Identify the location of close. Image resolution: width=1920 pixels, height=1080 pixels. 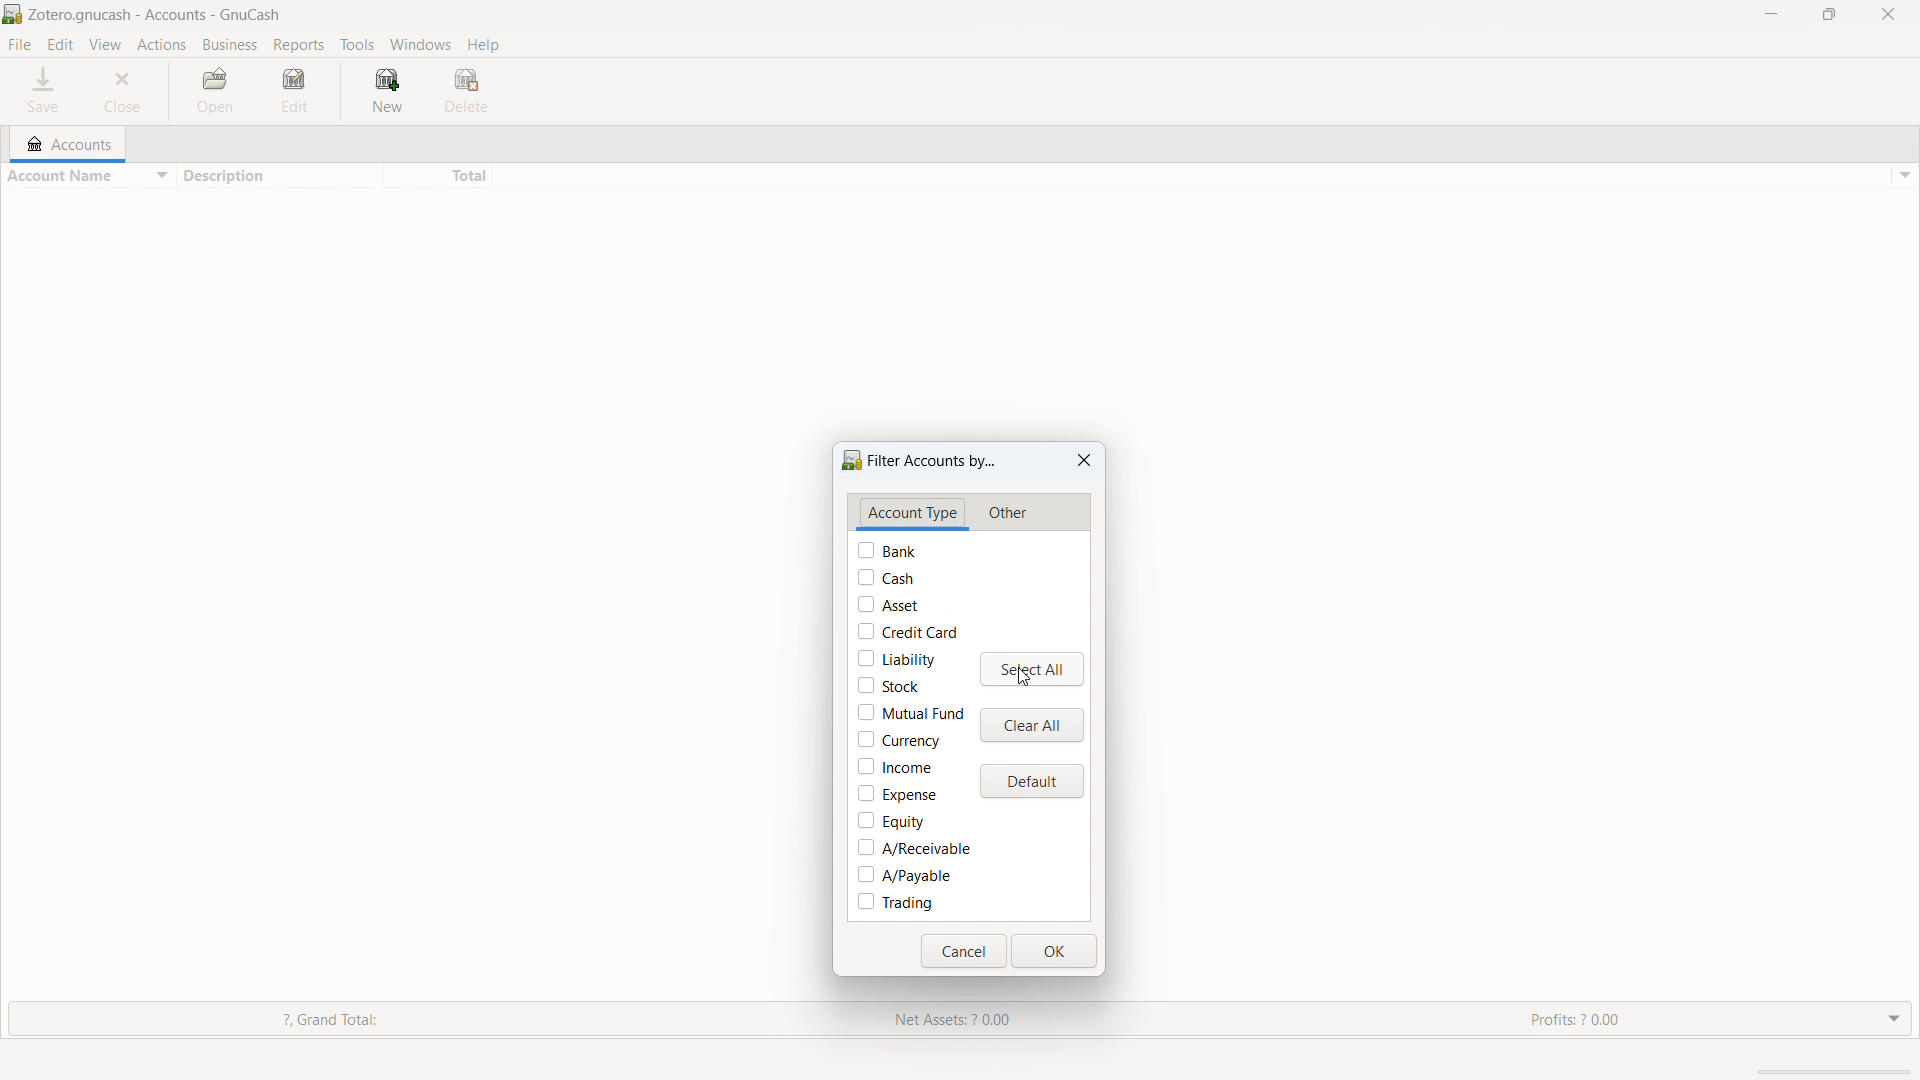
(124, 91).